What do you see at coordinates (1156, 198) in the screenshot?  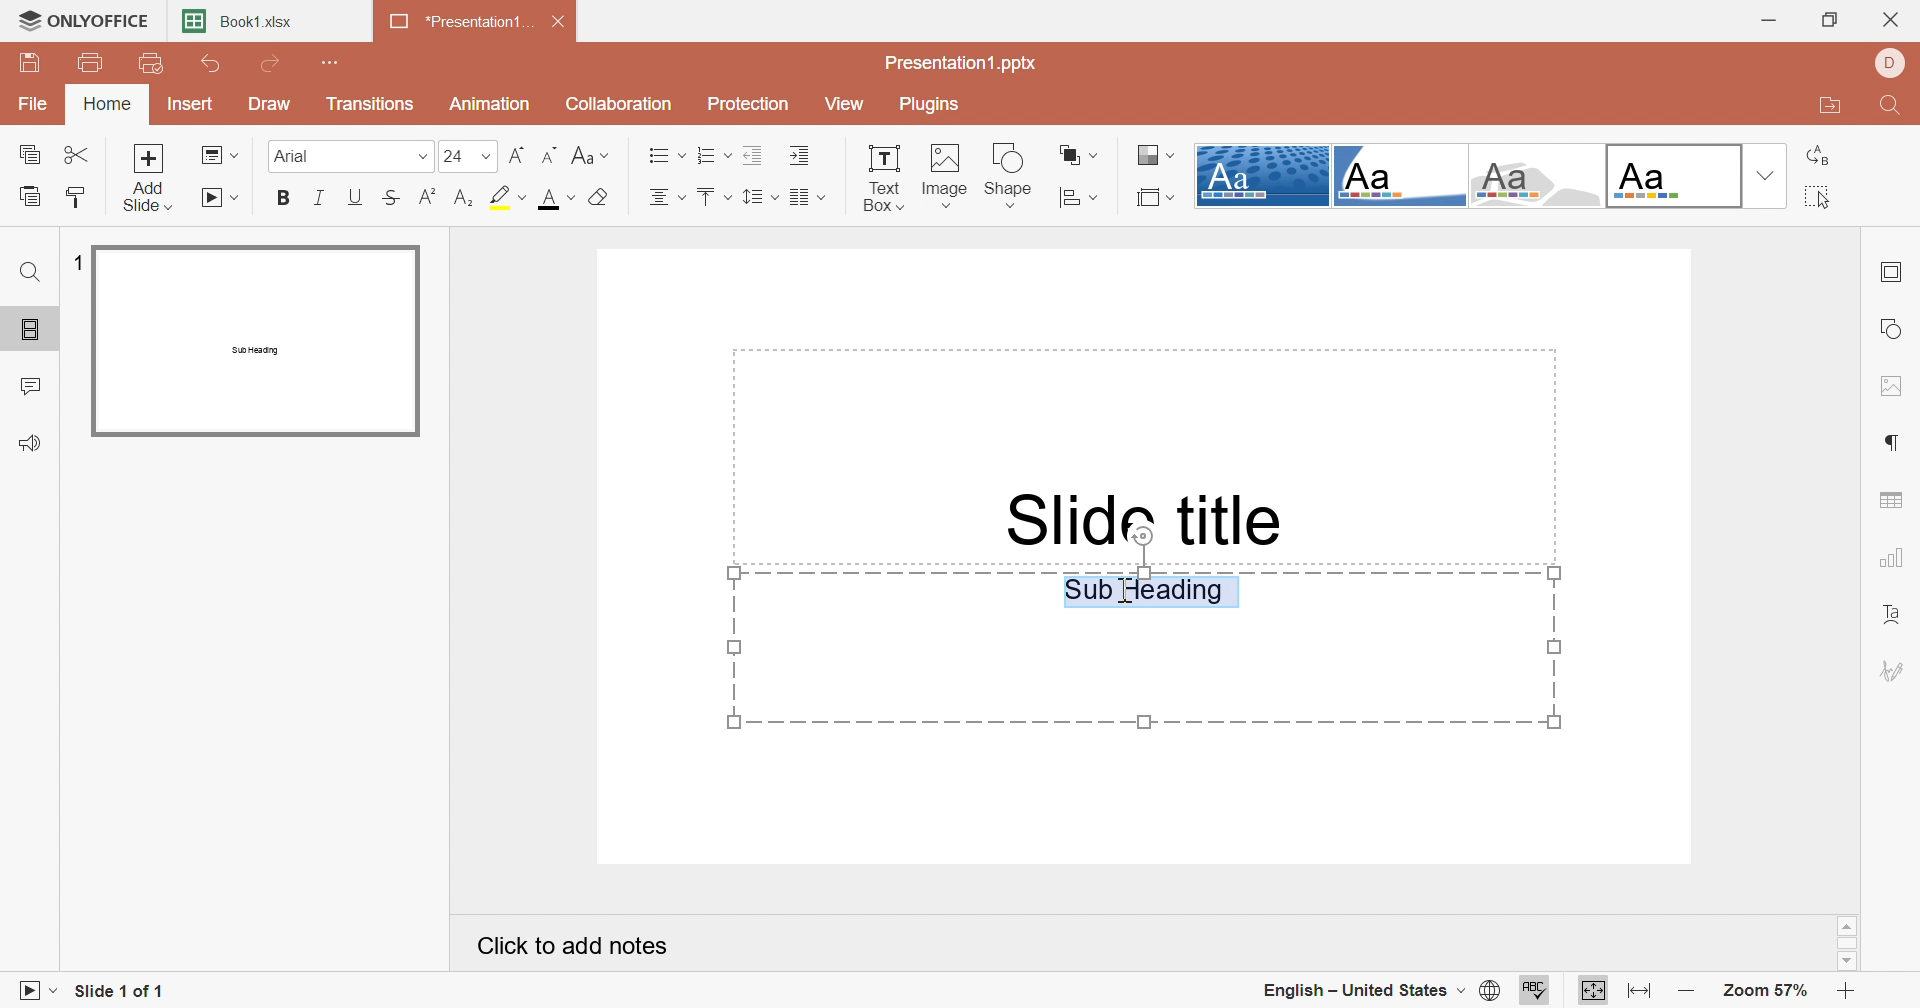 I see `Select slide size` at bounding box center [1156, 198].